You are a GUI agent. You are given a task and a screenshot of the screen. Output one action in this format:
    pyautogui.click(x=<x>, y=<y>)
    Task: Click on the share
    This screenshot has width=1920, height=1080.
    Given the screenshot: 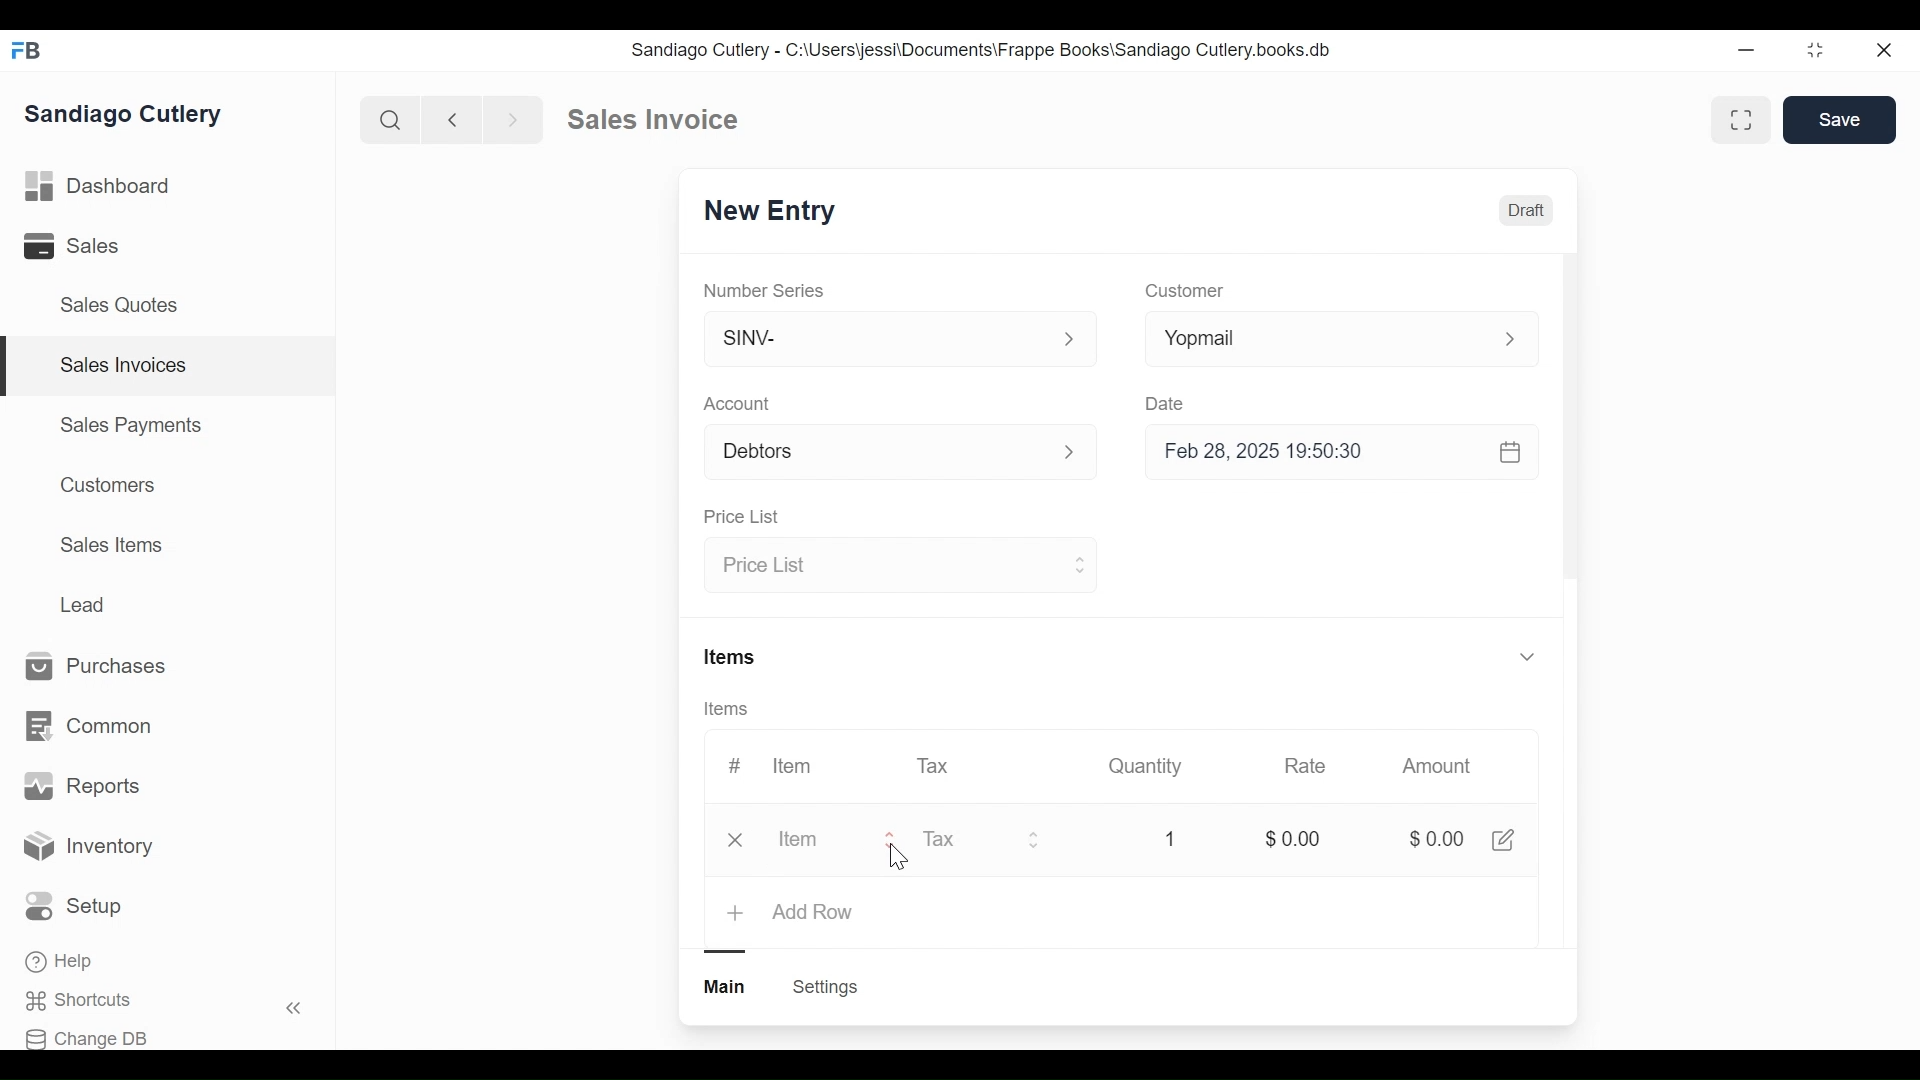 What is the action you would take?
    pyautogui.click(x=1508, y=840)
    